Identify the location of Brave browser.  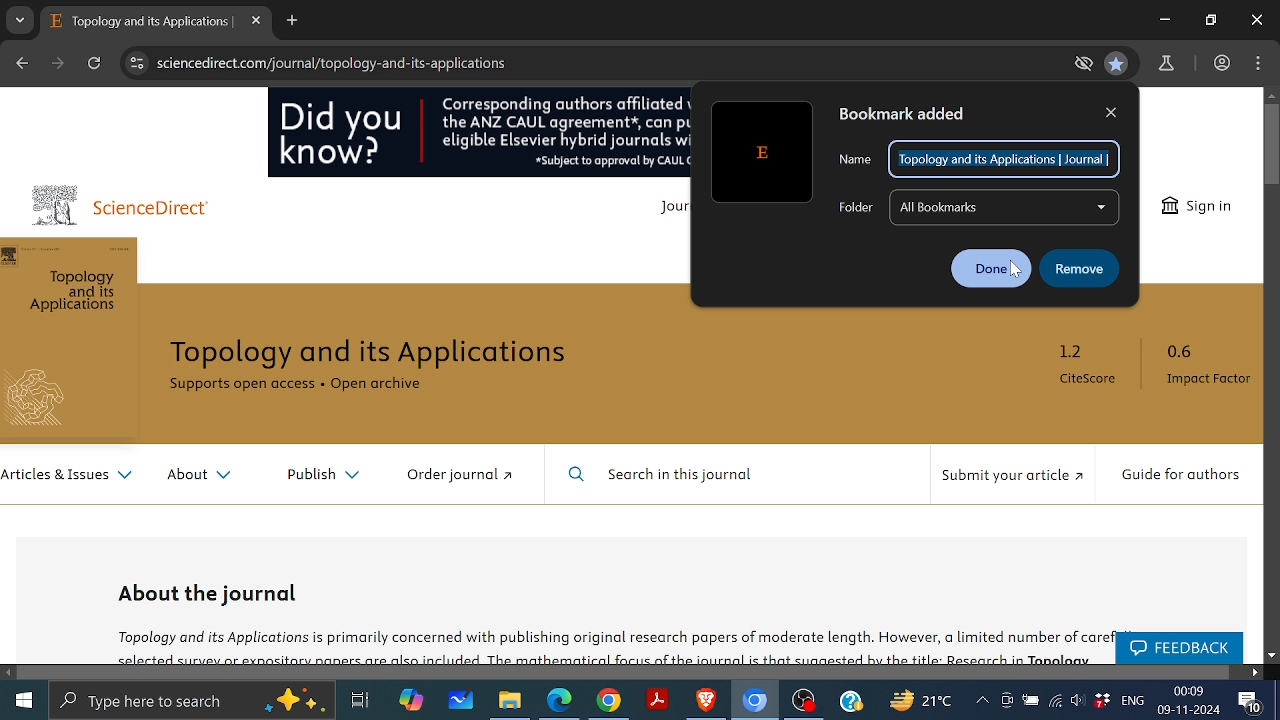
(707, 701).